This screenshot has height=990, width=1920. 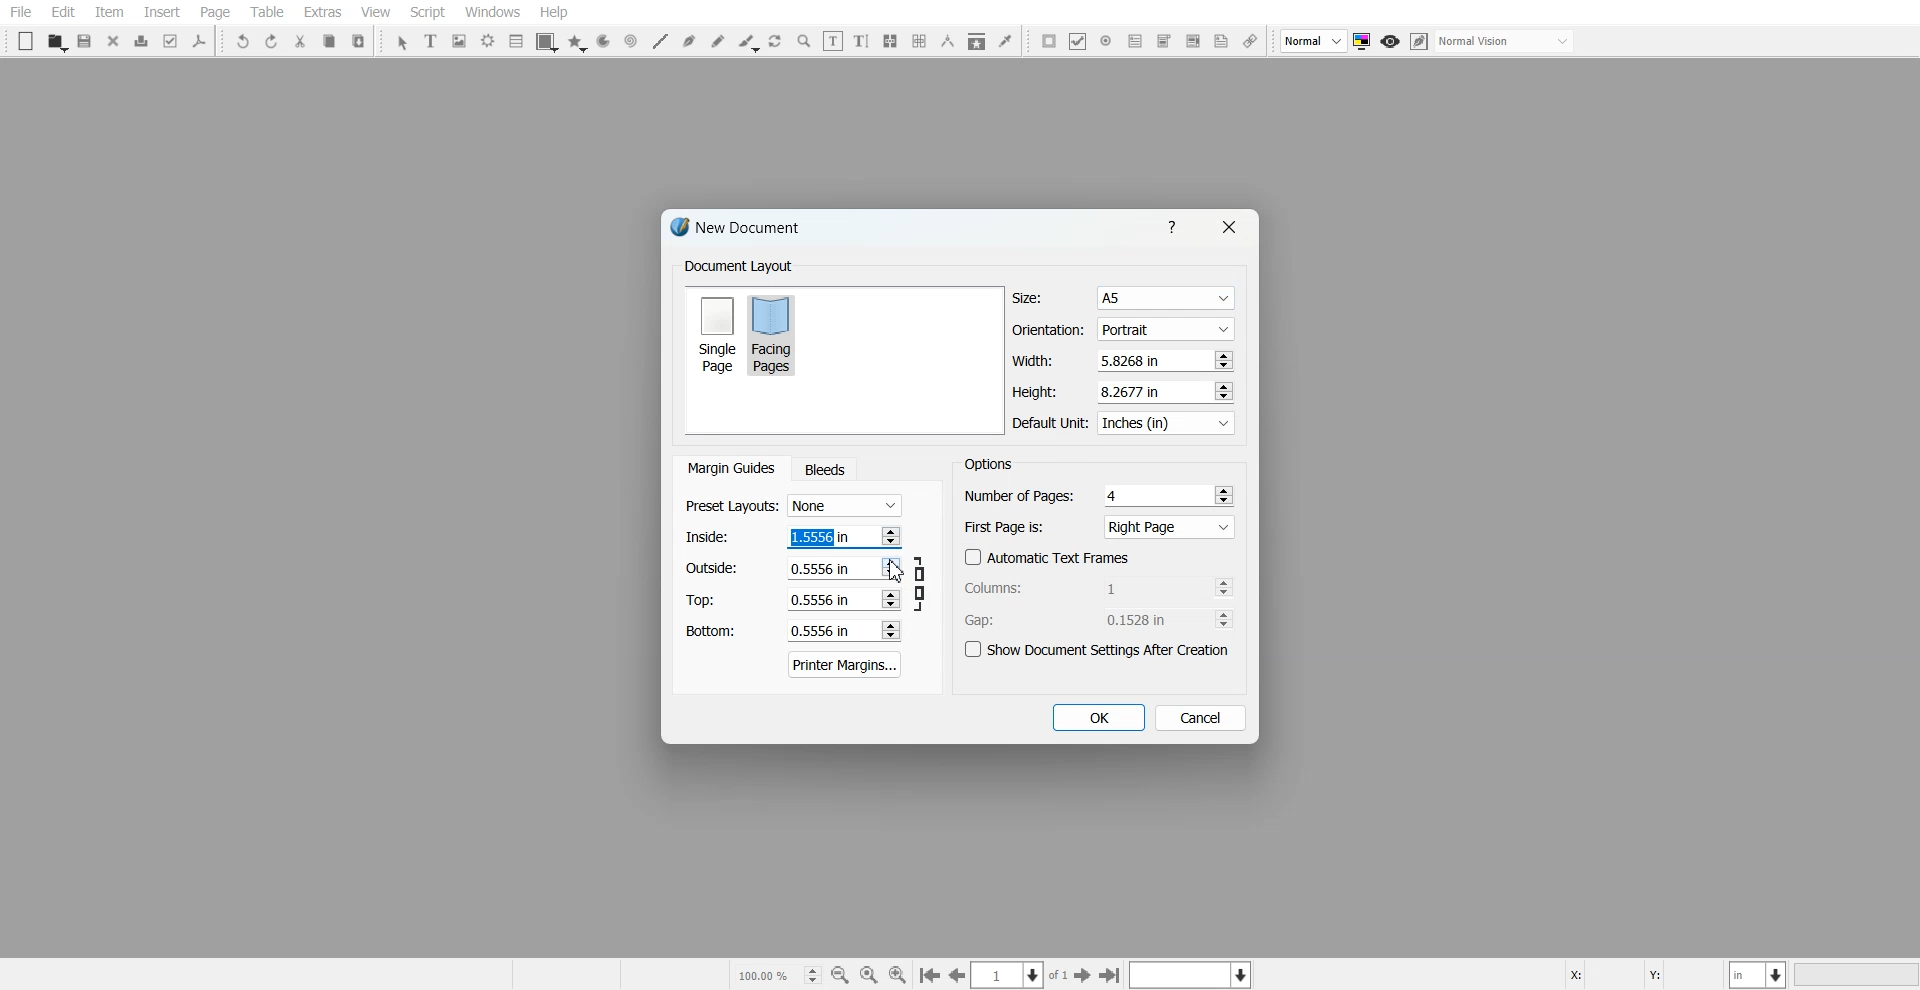 What do you see at coordinates (775, 334) in the screenshot?
I see `Facing Pages` at bounding box center [775, 334].